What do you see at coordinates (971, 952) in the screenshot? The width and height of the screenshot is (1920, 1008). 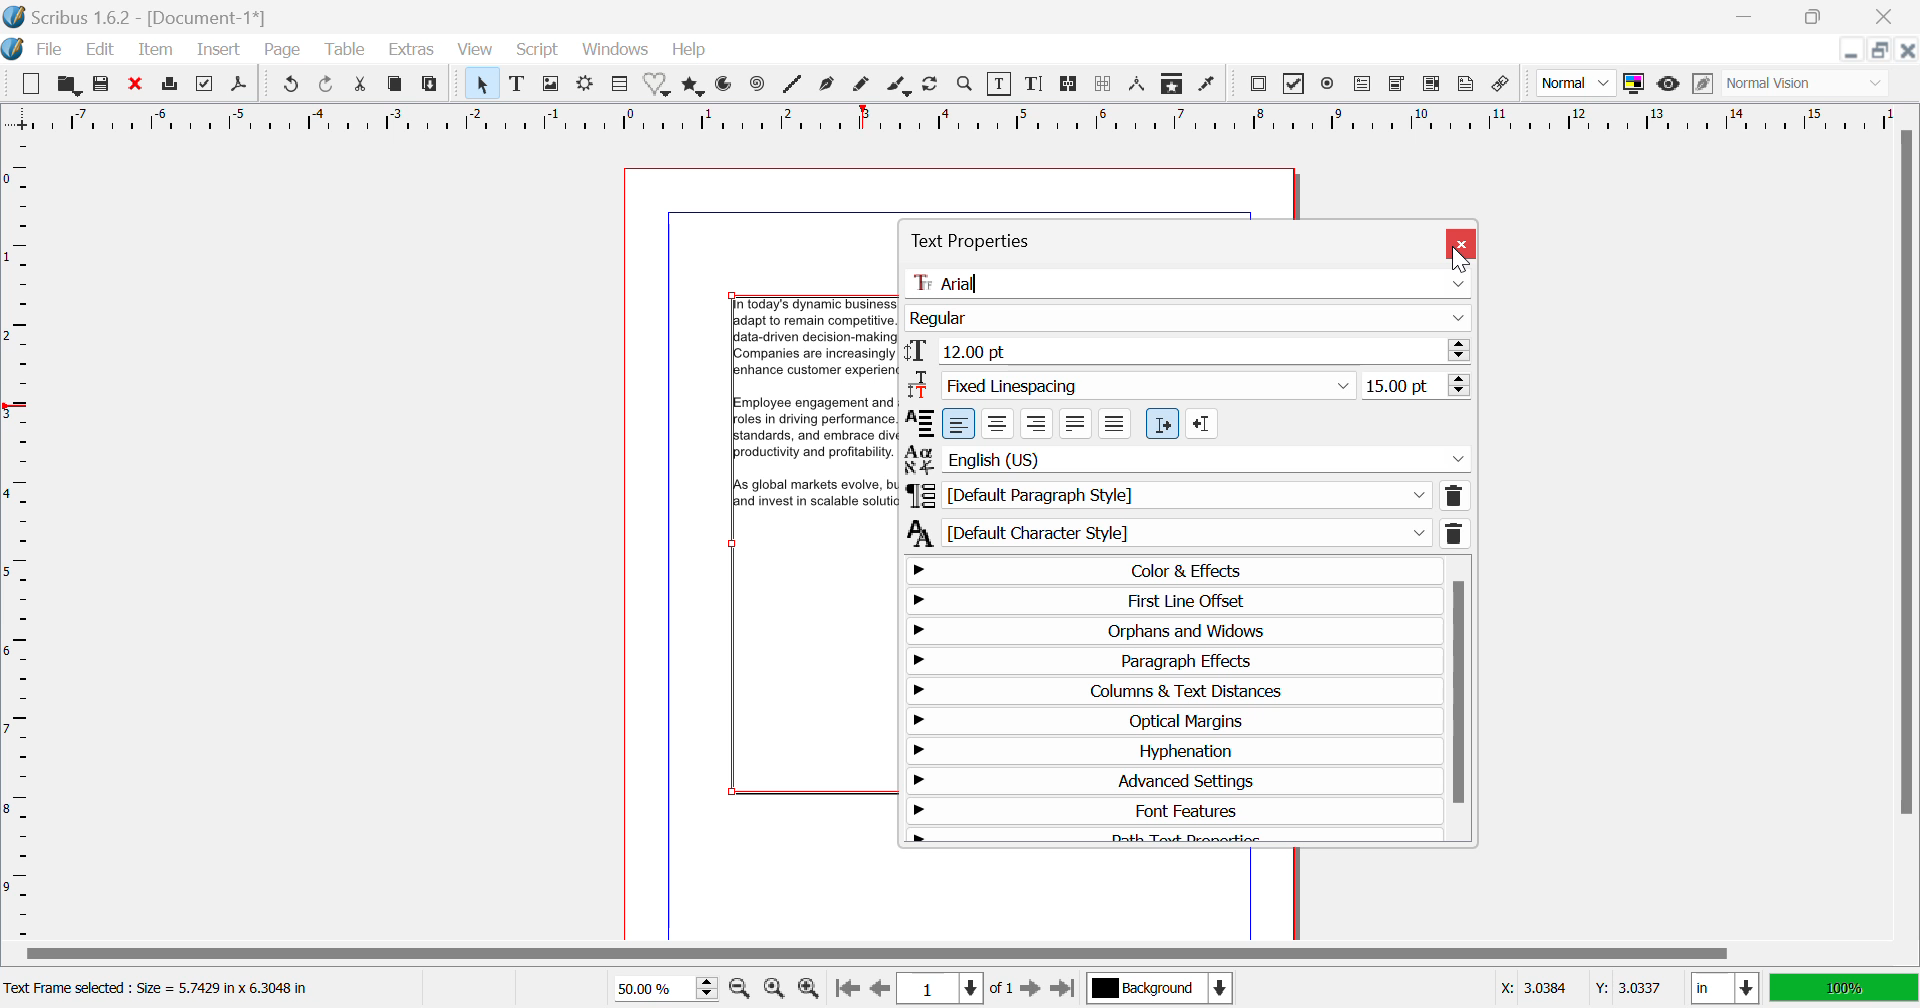 I see `Scroll Bar` at bounding box center [971, 952].